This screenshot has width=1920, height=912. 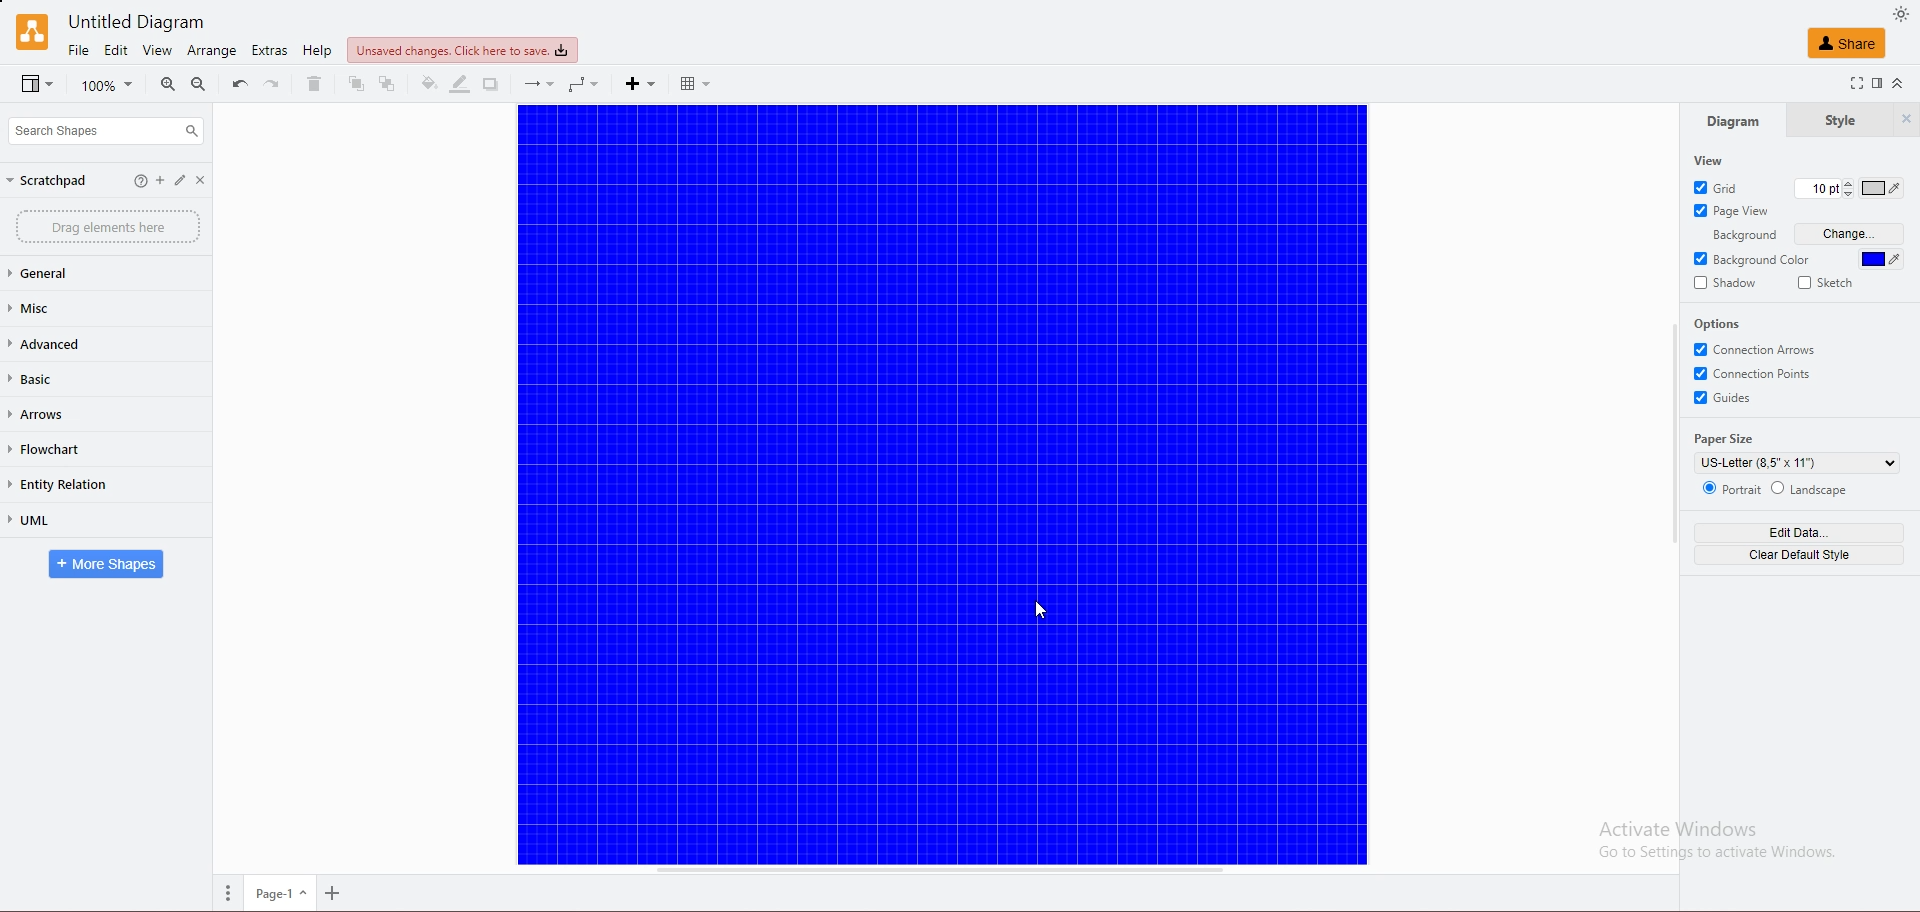 What do you see at coordinates (32, 31) in the screenshot?
I see `draw.io logo` at bounding box center [32, 31].